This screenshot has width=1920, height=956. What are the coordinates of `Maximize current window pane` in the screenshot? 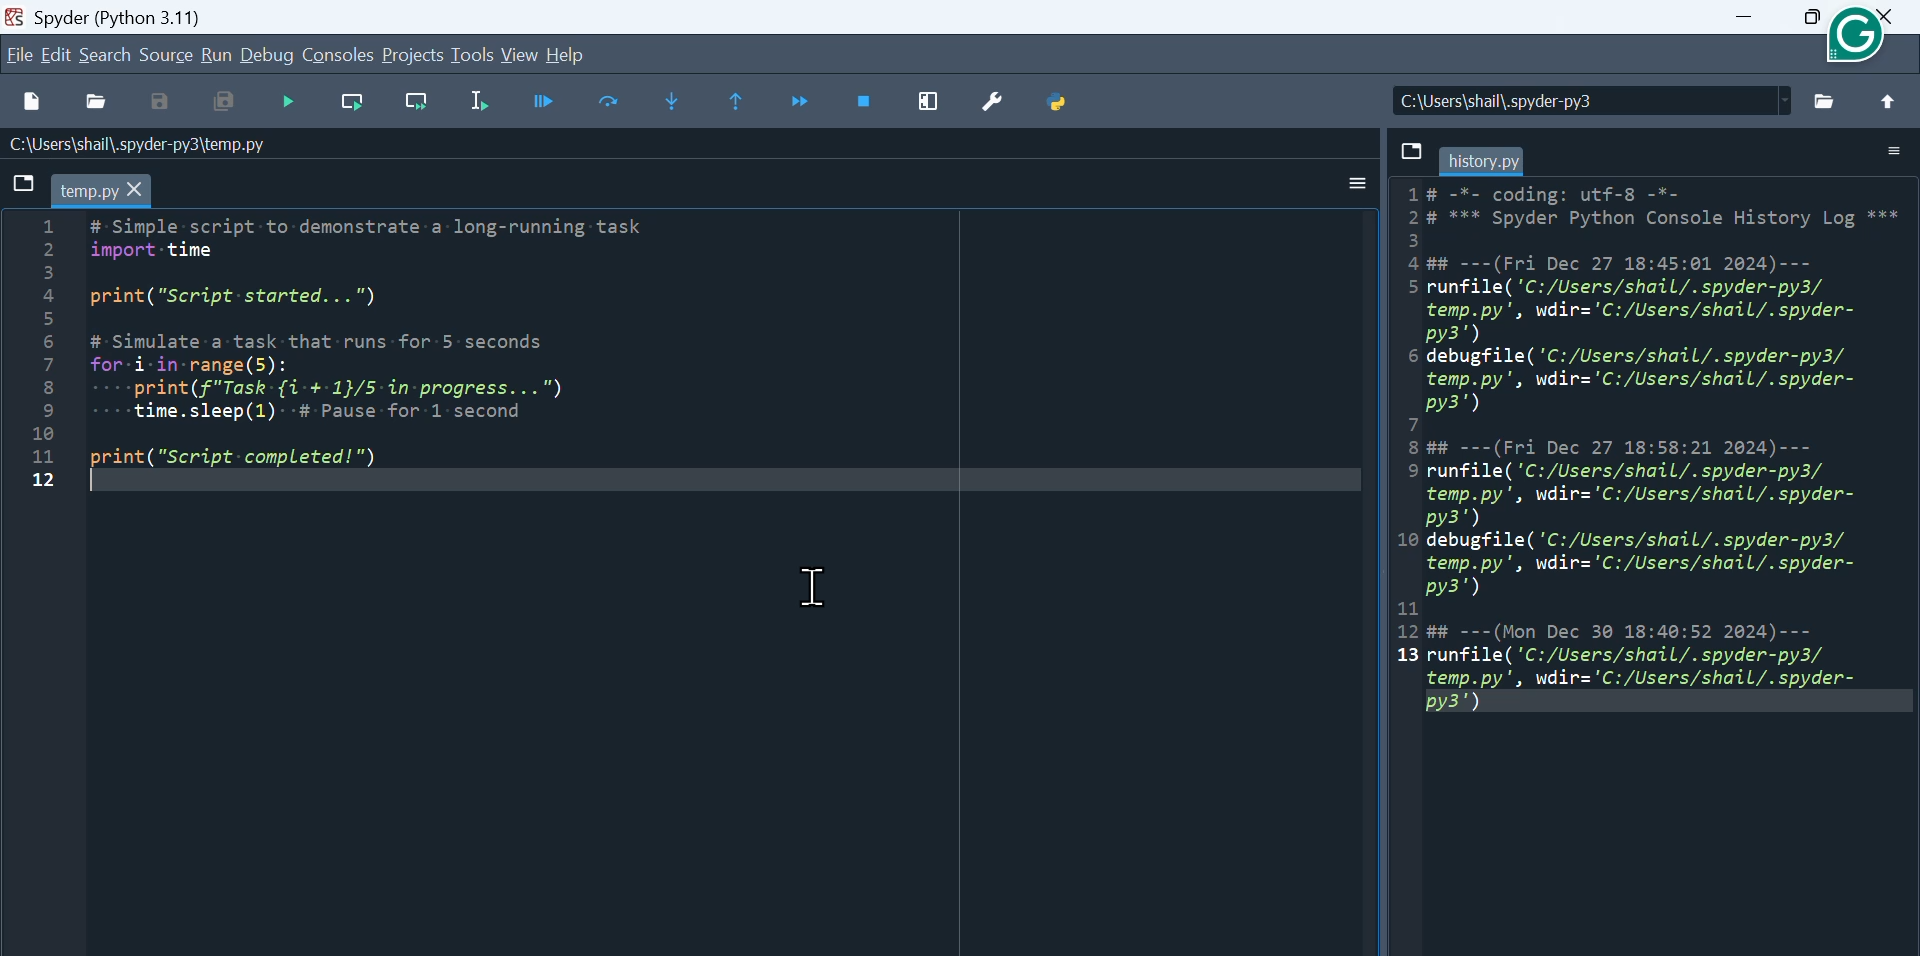 It's located at (934, 103).